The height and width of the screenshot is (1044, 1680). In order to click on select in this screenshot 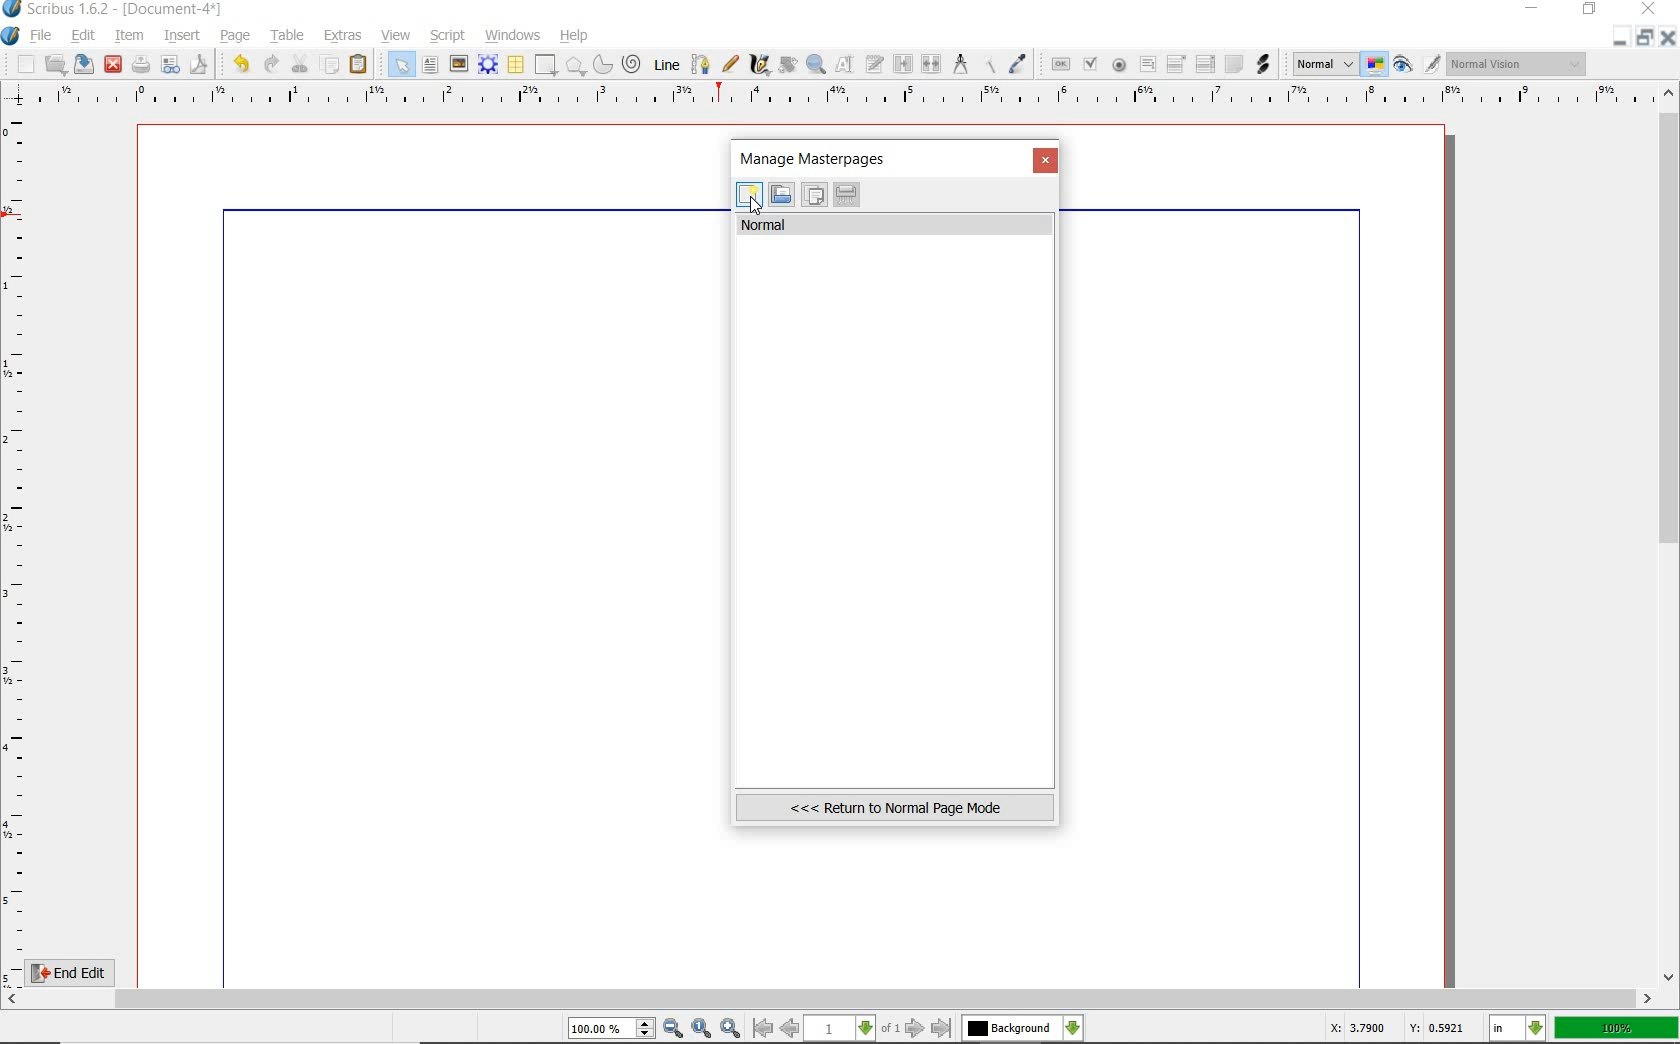, I will do `click(397, 64)`.